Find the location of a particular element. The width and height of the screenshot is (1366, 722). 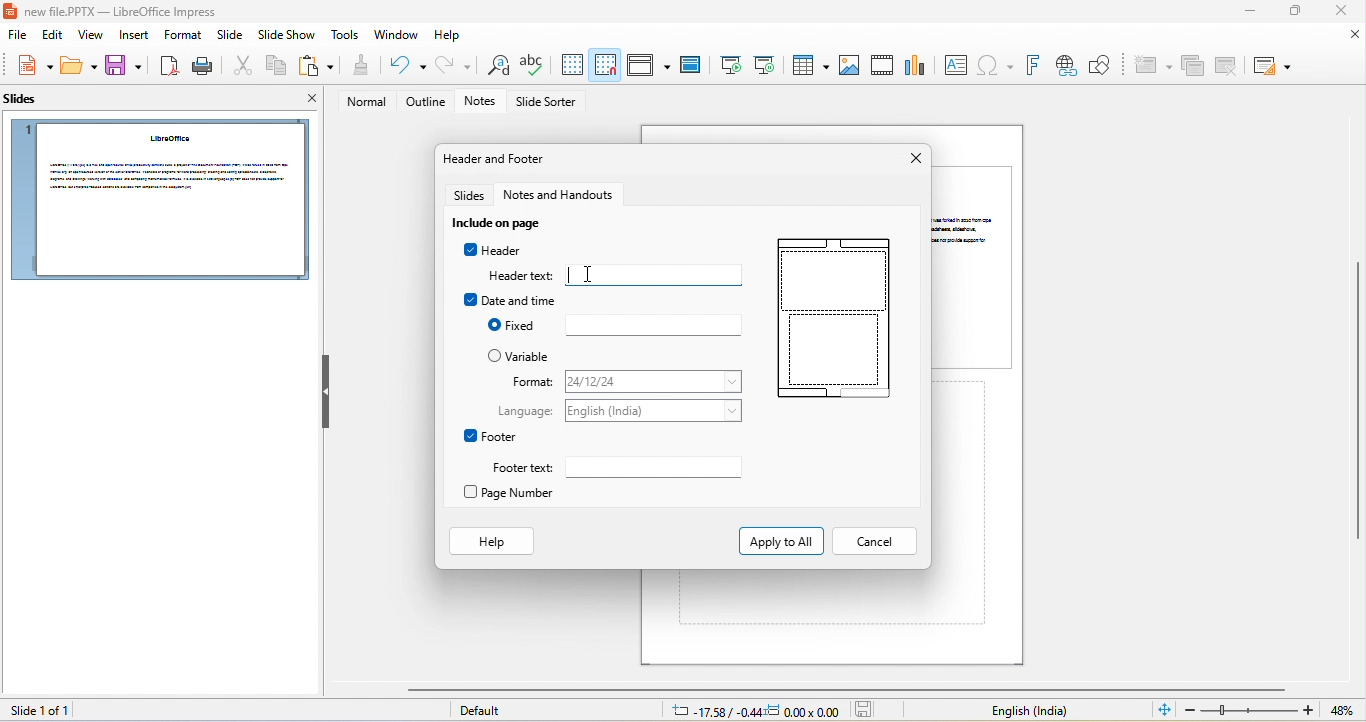

clone formatting is located at coordinates (359, 66).